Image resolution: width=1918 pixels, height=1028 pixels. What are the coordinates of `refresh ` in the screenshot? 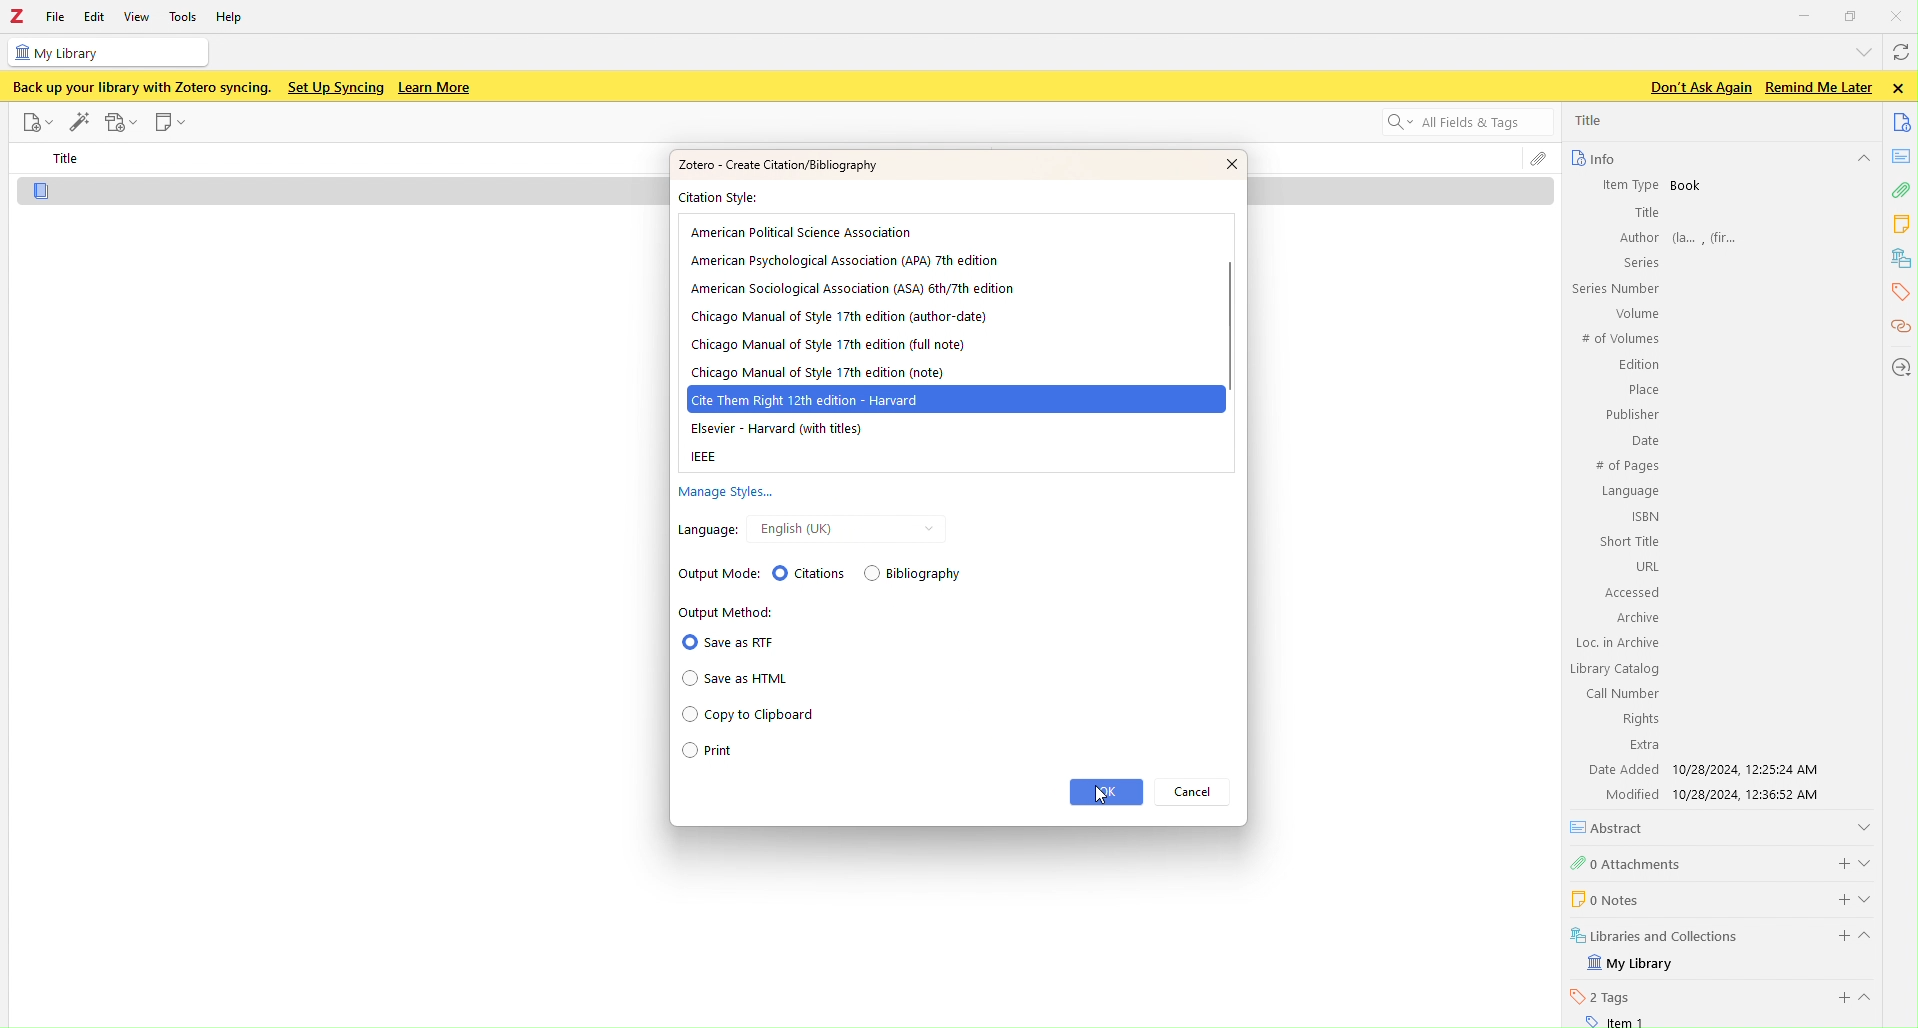 It's located at (1899, 55).